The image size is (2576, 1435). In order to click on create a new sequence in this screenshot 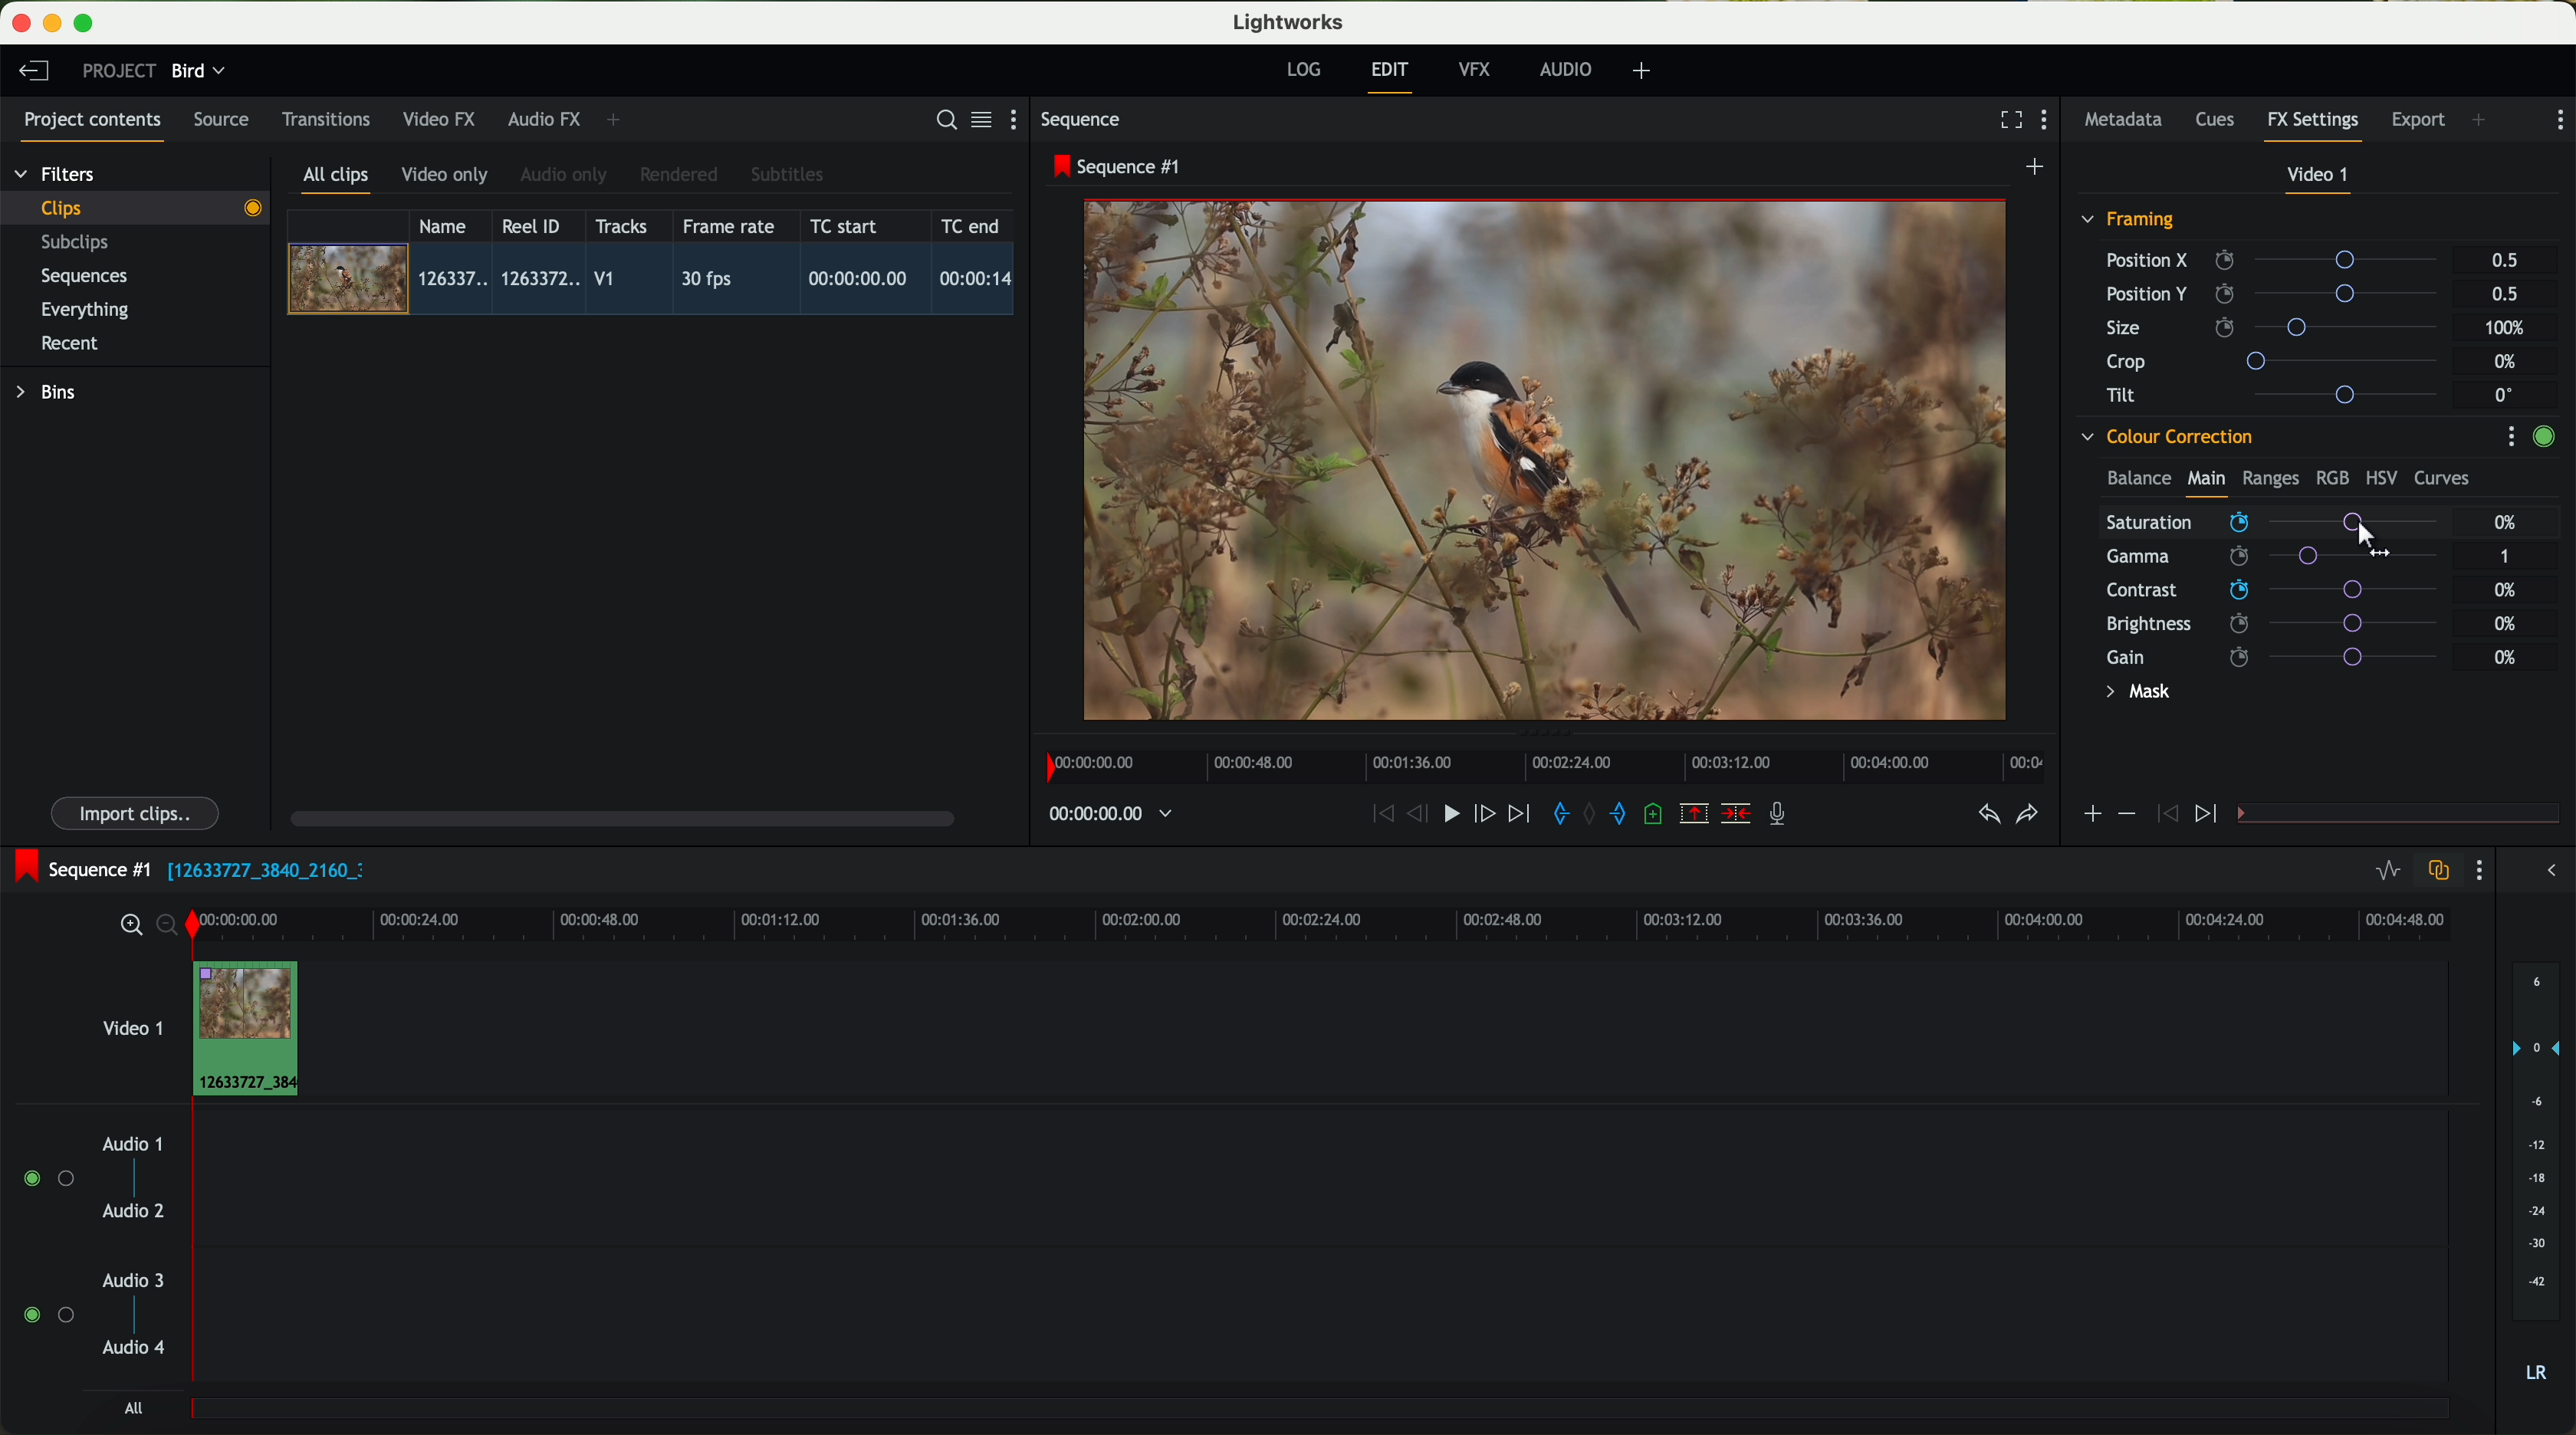, I will do `click(2038, 168)`.